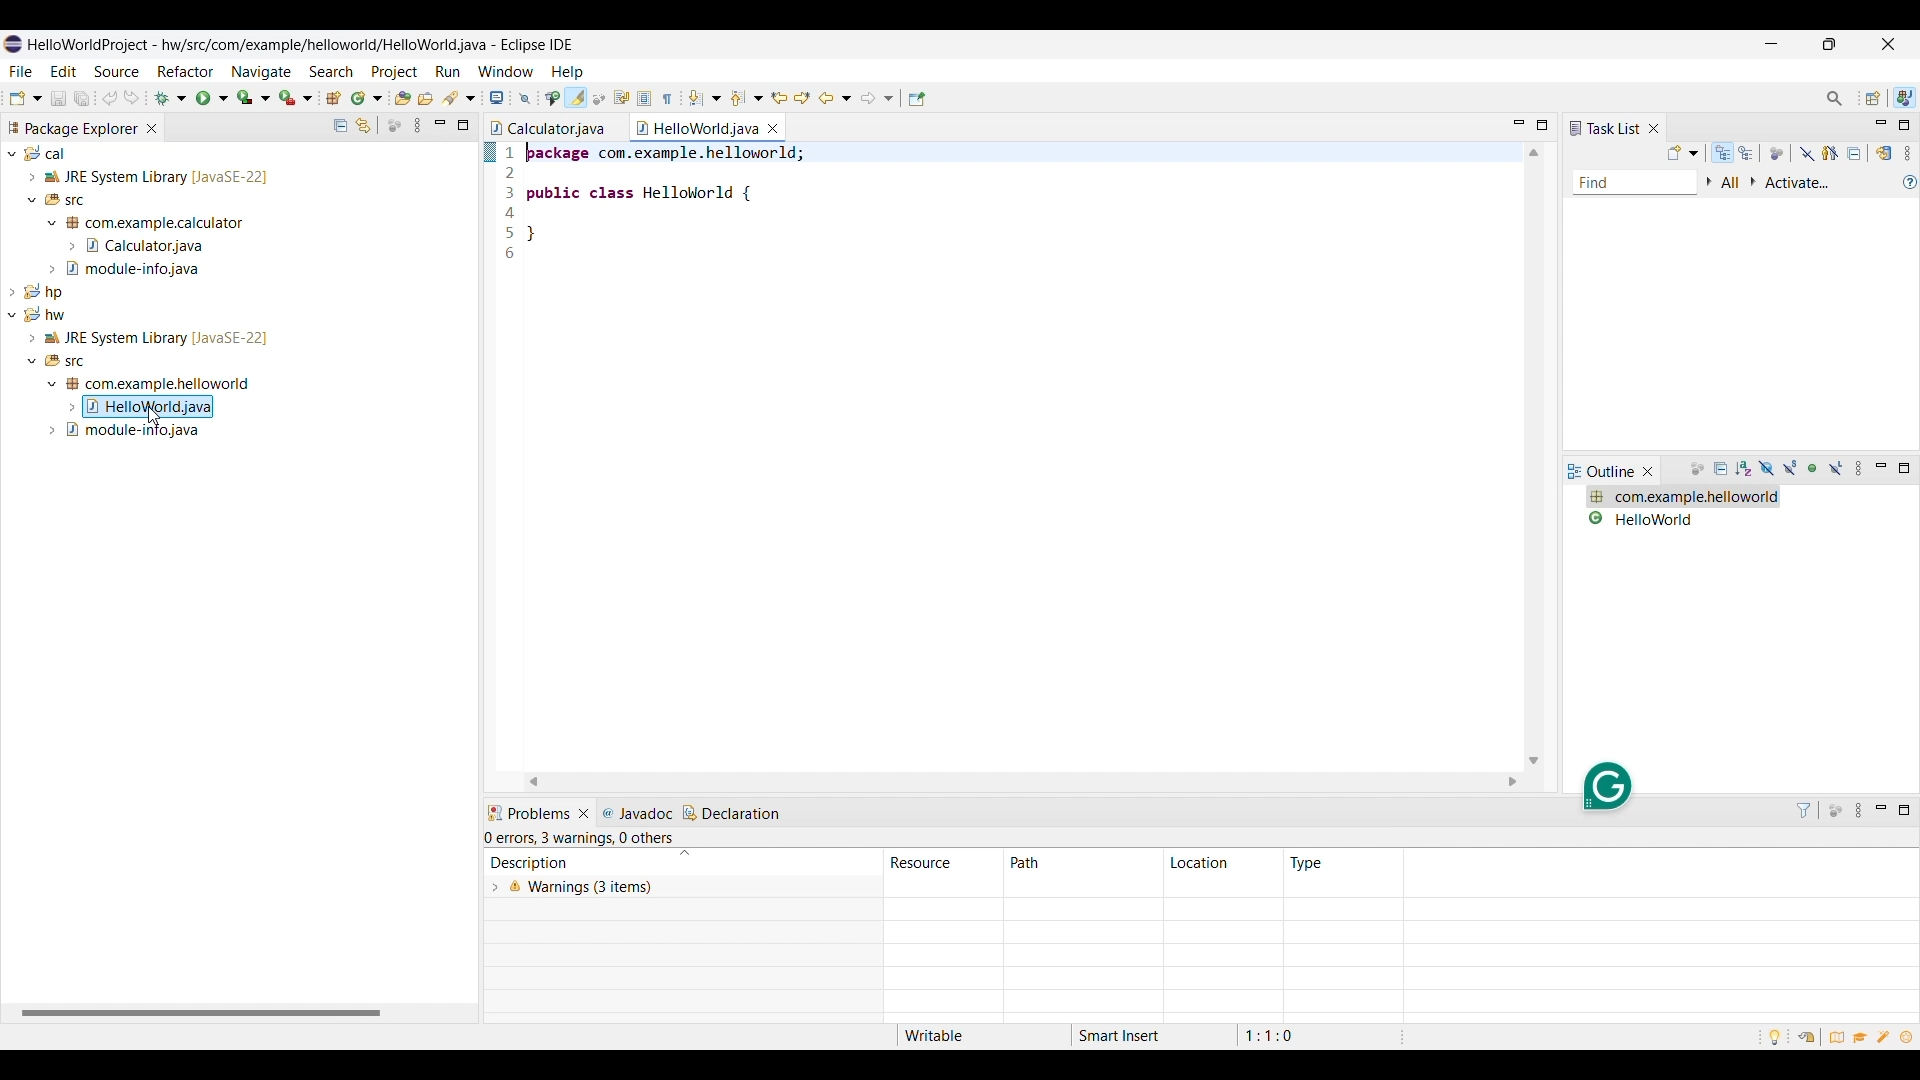 This screenshot has height=1080, width=1920. Describe the element at coordinates (1308, 863) in the screenshot. I see `Type` at that location.